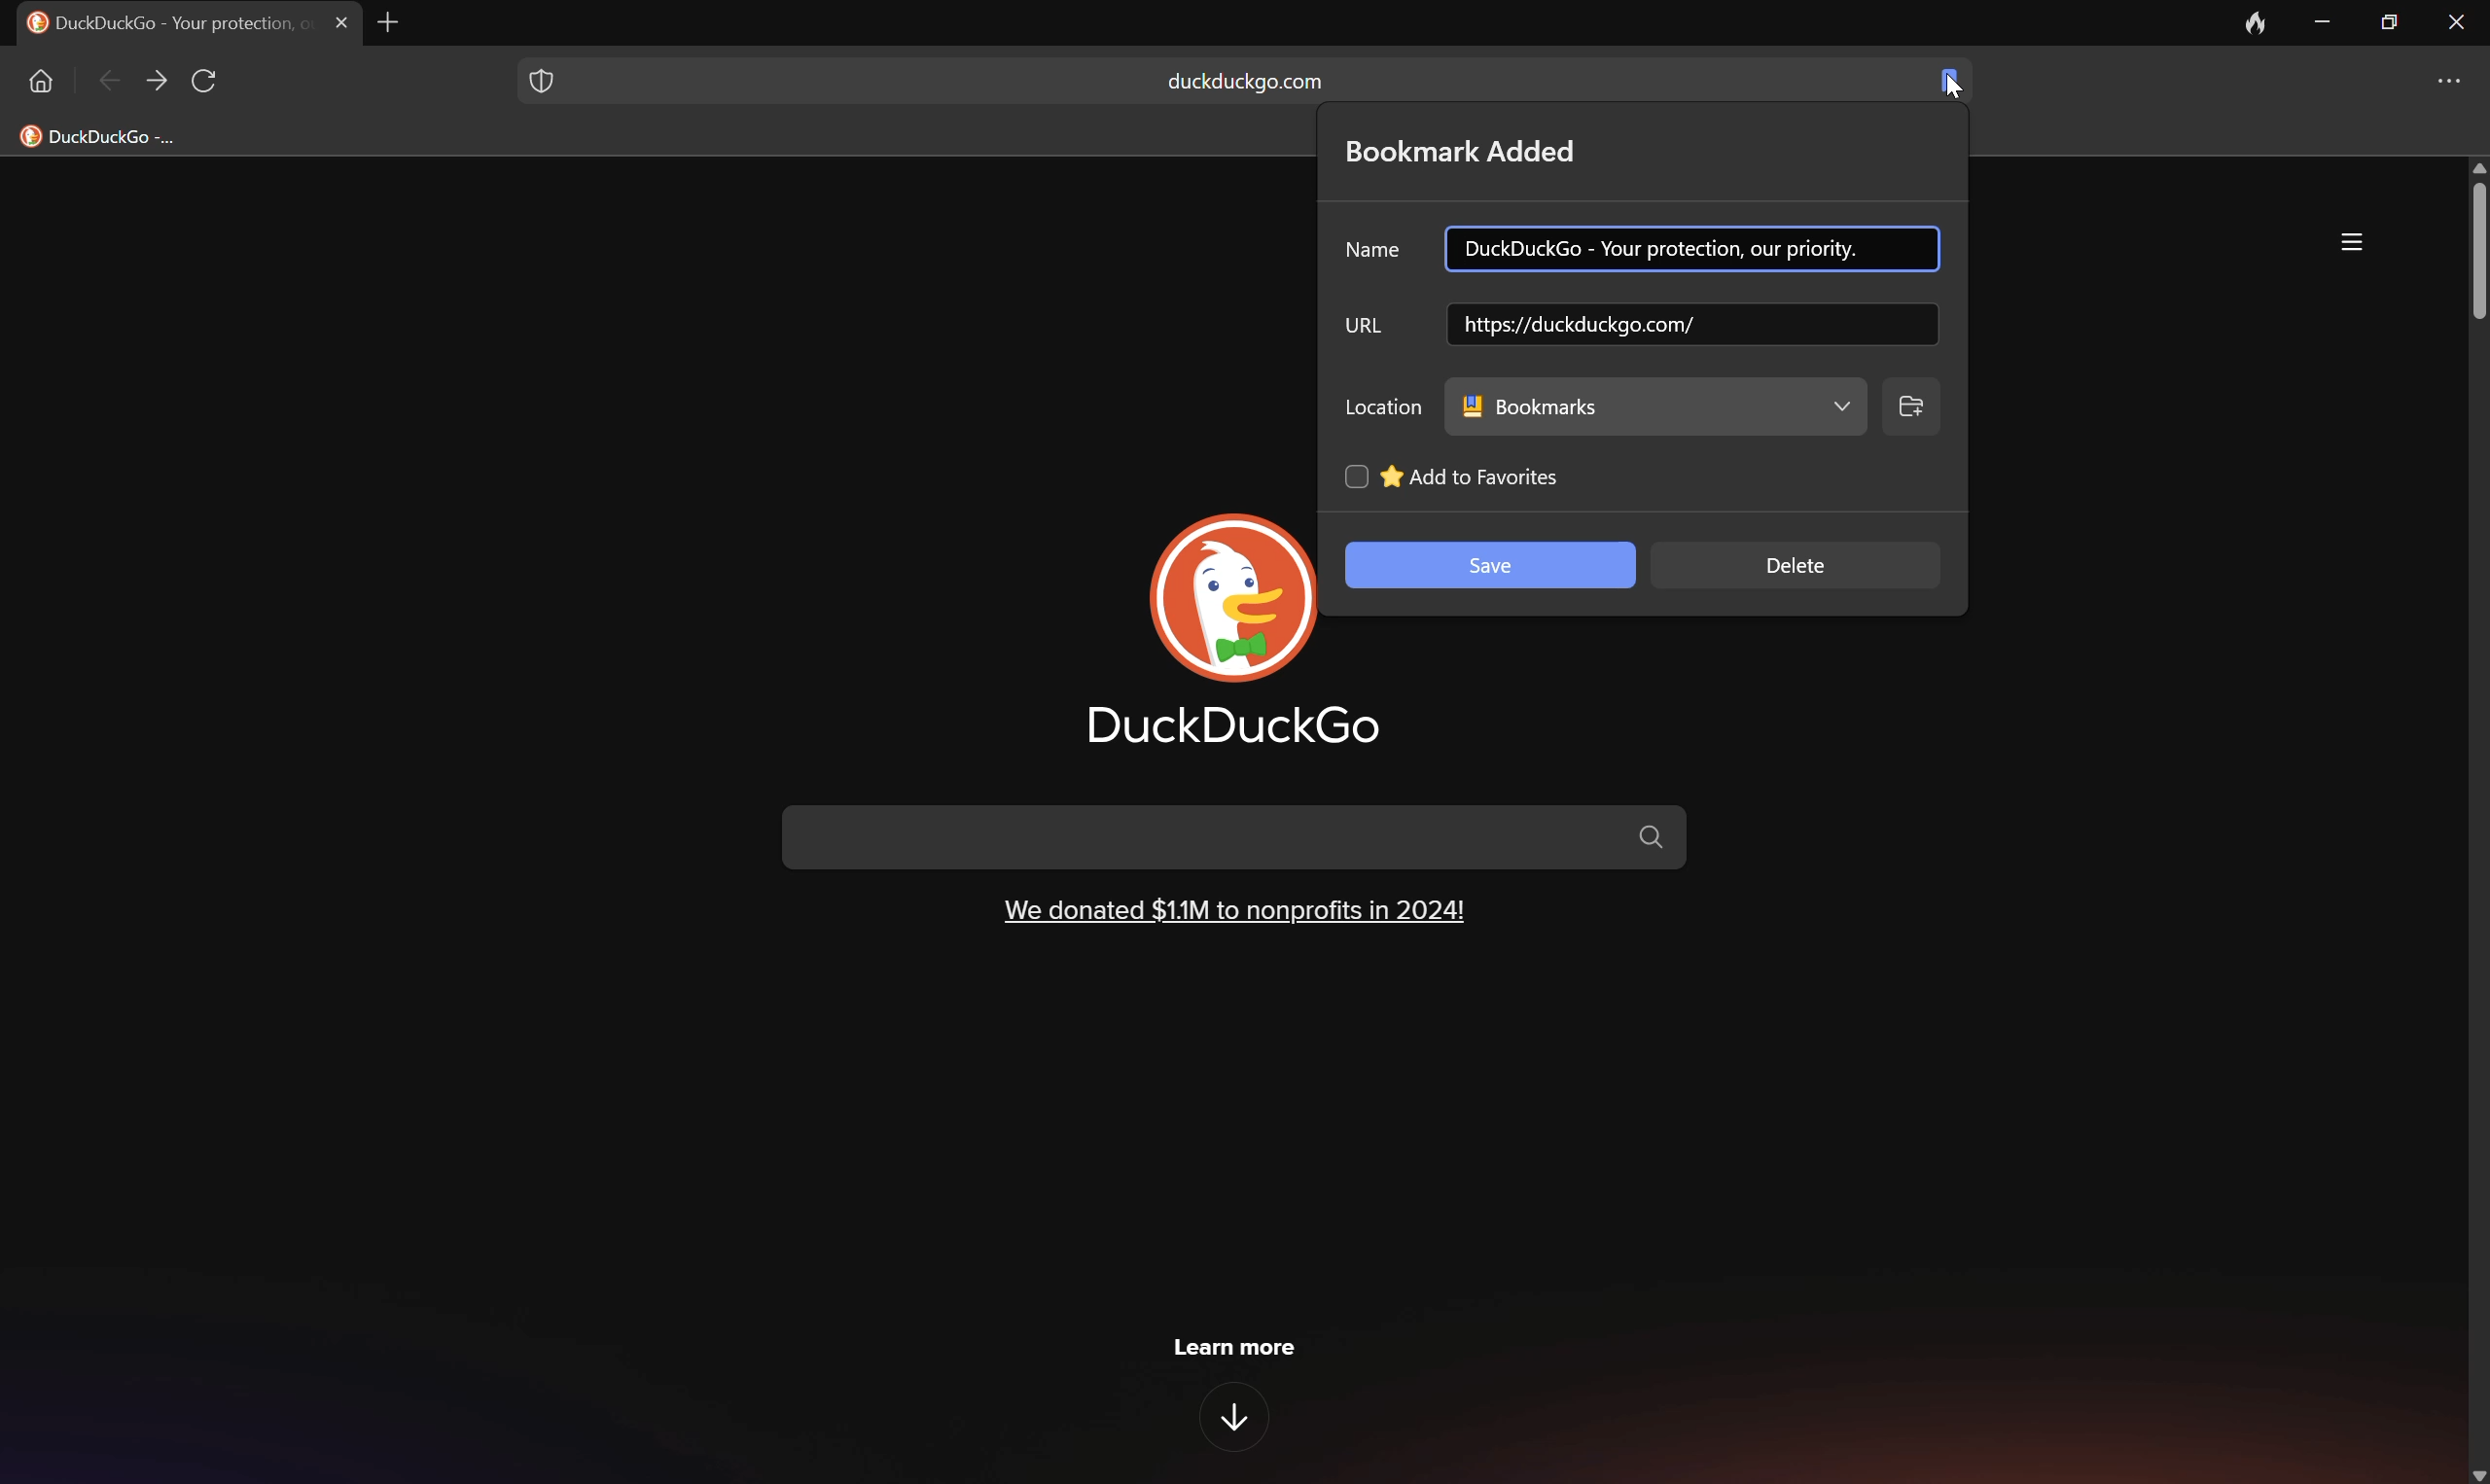 Image resolution: width=2490 pixels, height=1484 pixels. I want to click on Cursor, so click(1953, 87).